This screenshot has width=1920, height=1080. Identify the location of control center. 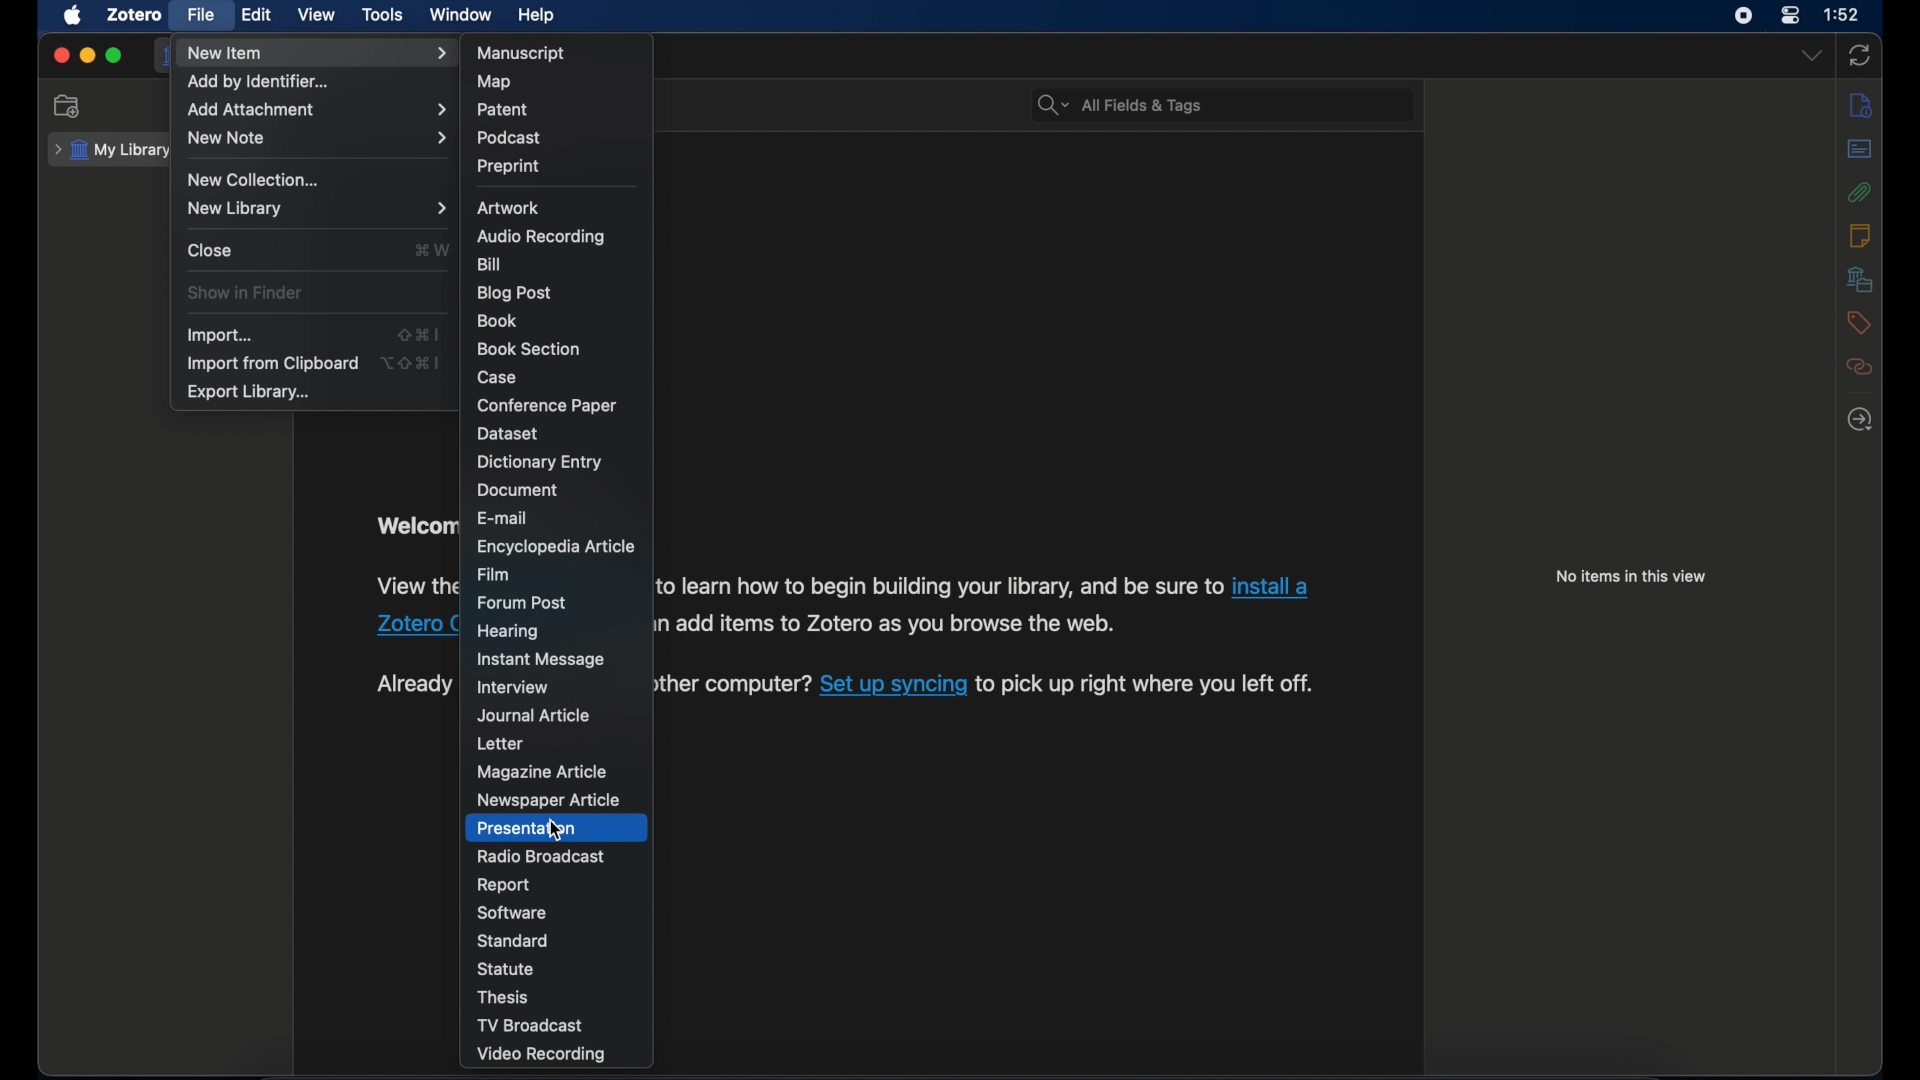
(1790, 16).